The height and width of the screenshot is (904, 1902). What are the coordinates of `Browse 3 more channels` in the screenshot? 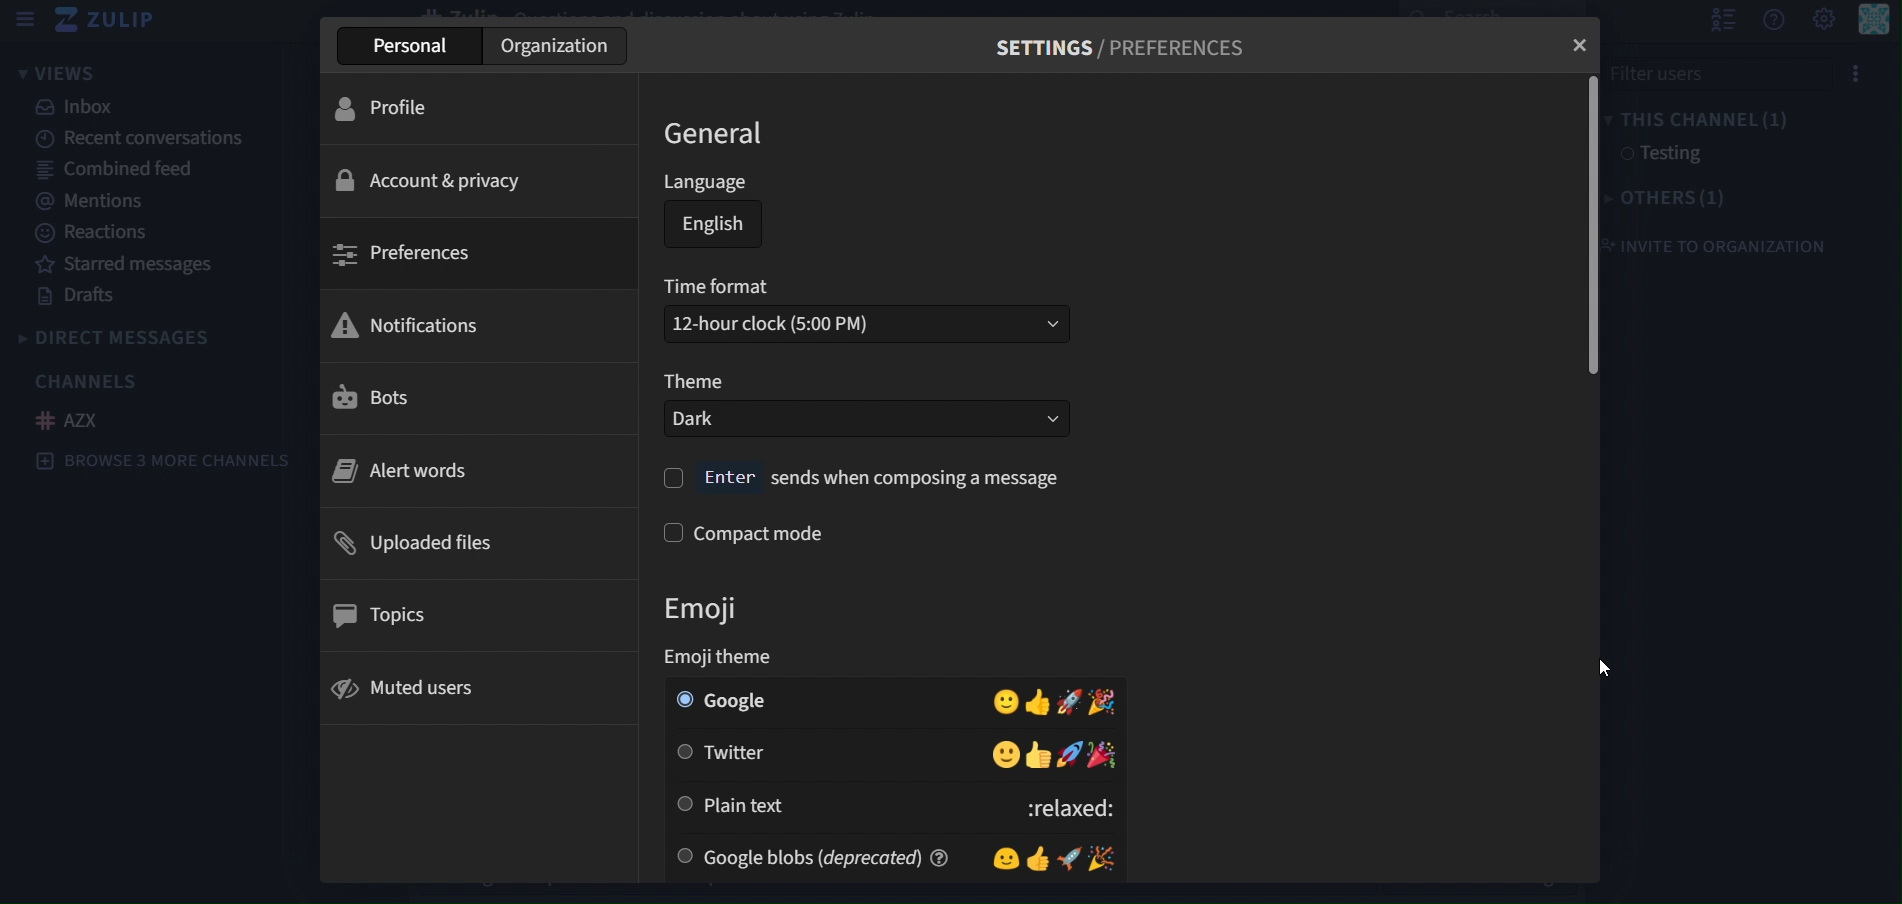 It's located at (162, 460).